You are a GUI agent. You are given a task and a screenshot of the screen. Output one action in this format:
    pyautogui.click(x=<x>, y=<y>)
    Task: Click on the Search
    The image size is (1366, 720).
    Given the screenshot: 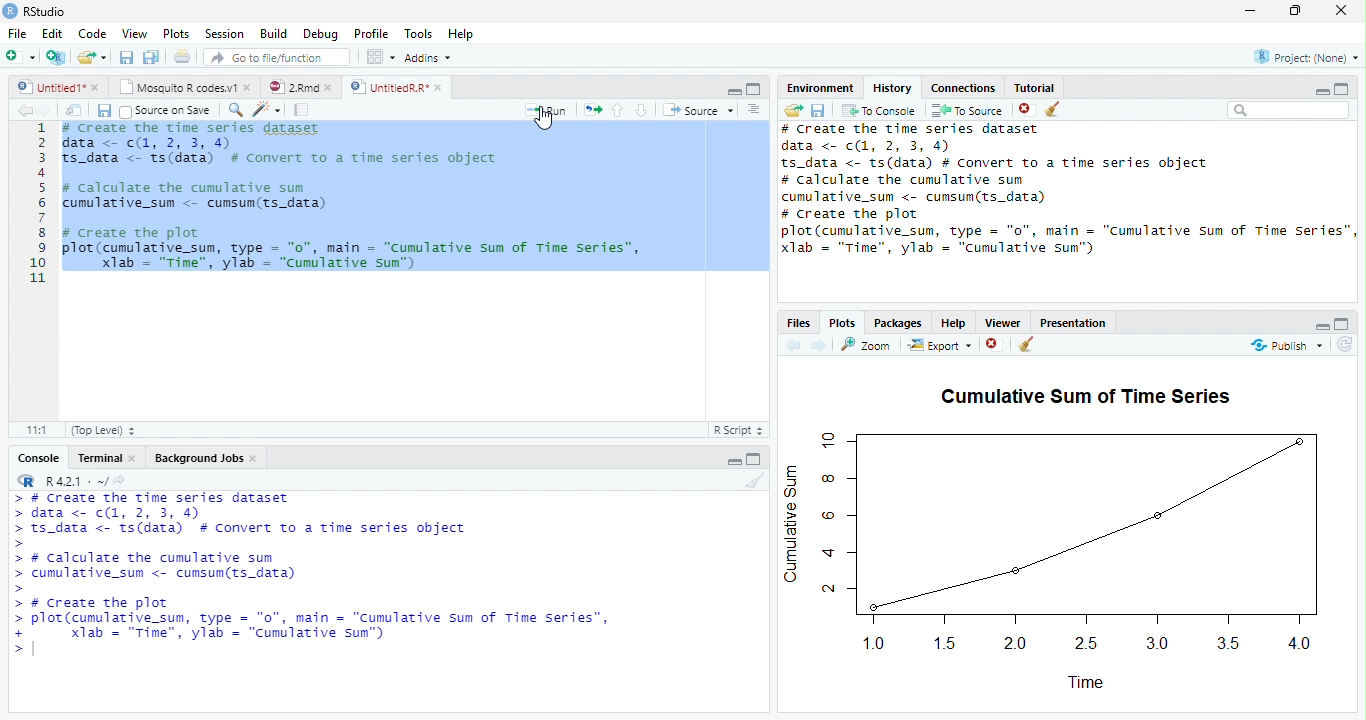 What is the action you would take?
    pyautogui.click(x=1287, y=111)
    